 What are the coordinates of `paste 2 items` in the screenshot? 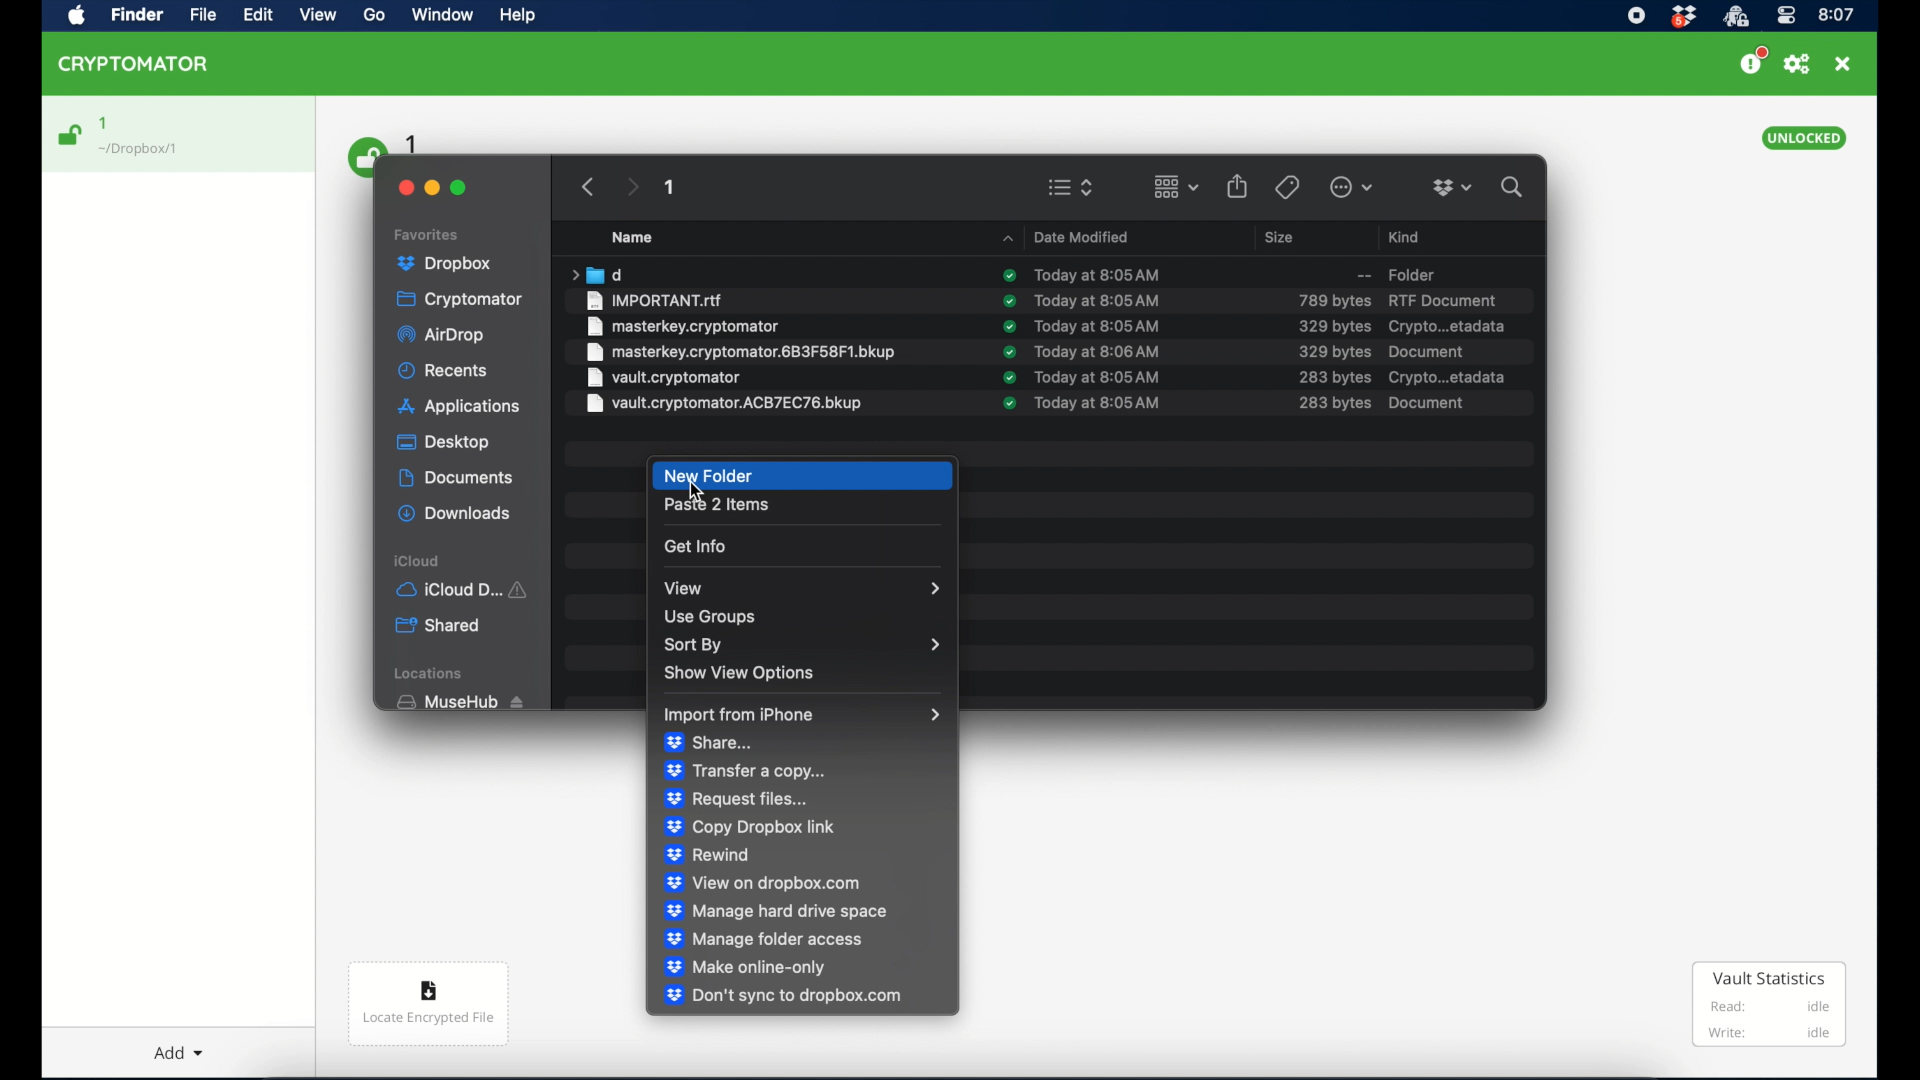 It's located at (717, 506).